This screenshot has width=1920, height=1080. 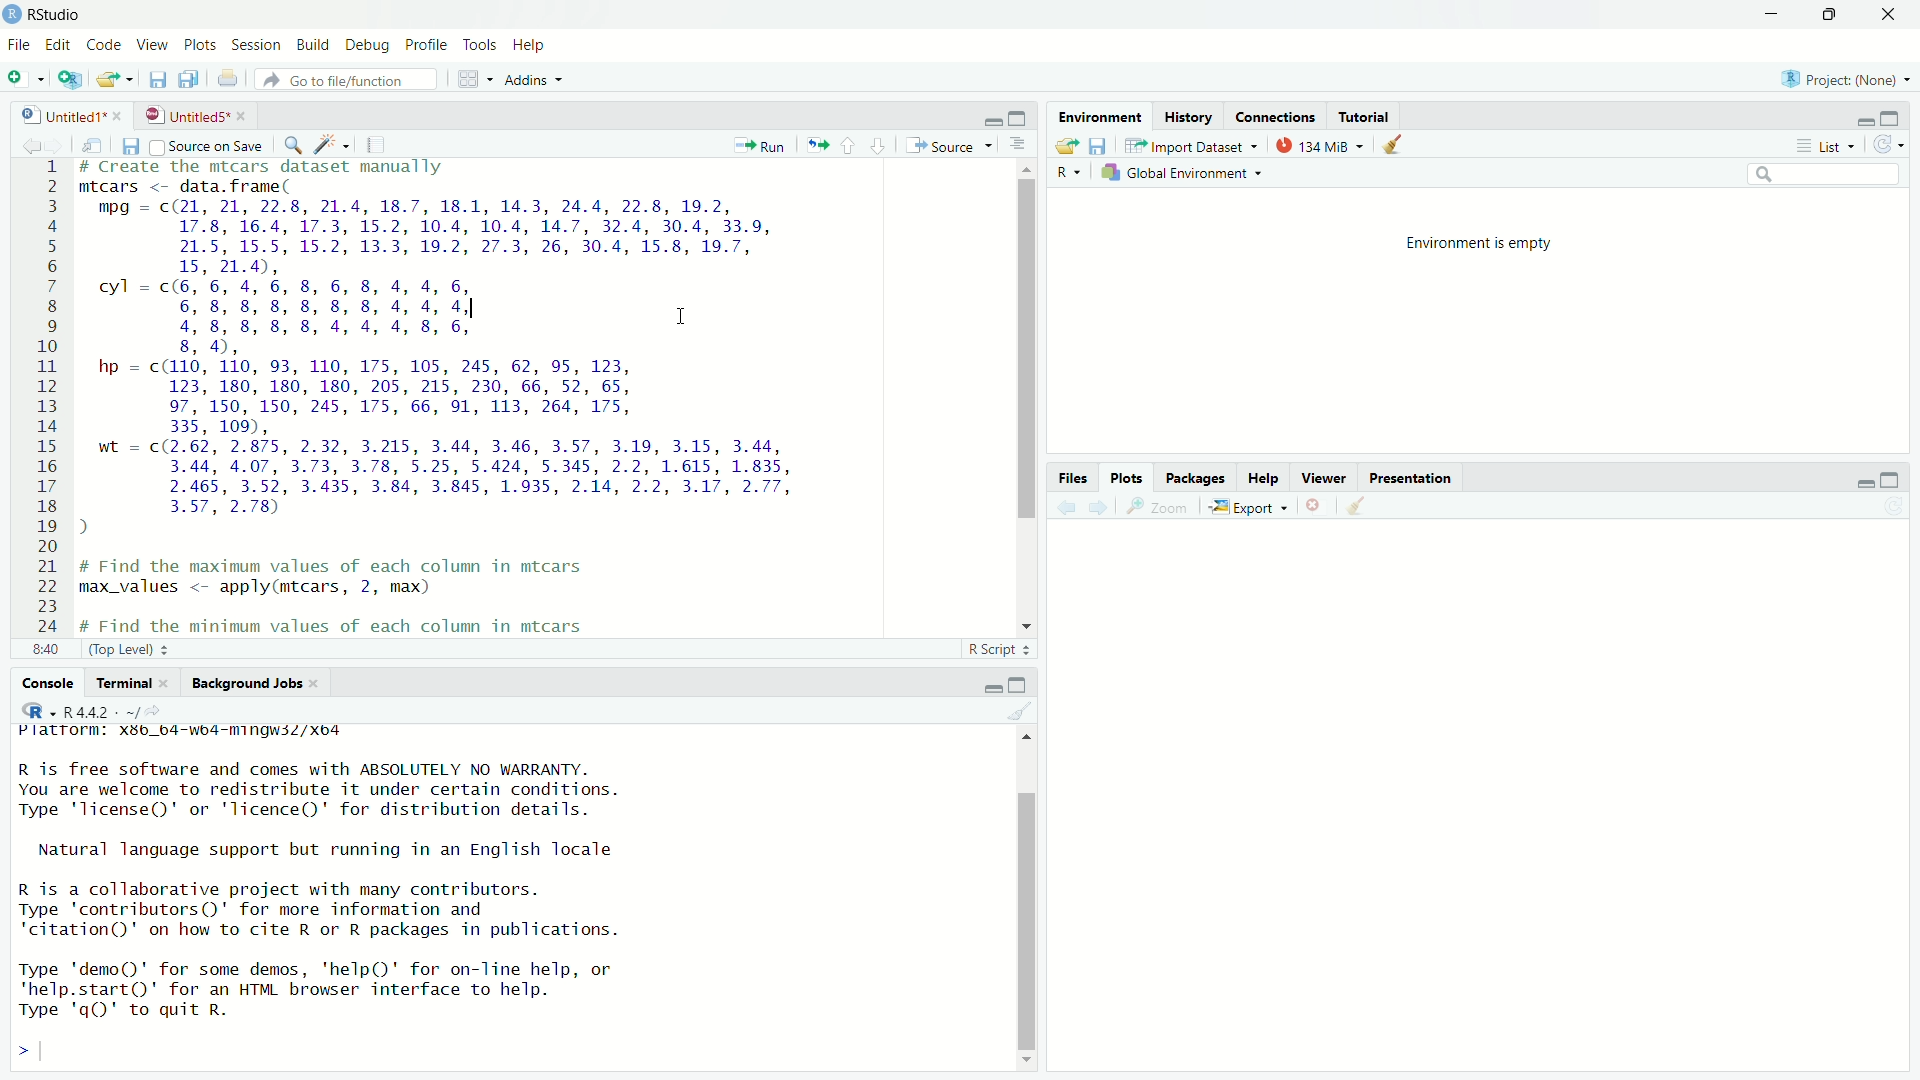 I want to click on cursor, so click(x=687, y=320).